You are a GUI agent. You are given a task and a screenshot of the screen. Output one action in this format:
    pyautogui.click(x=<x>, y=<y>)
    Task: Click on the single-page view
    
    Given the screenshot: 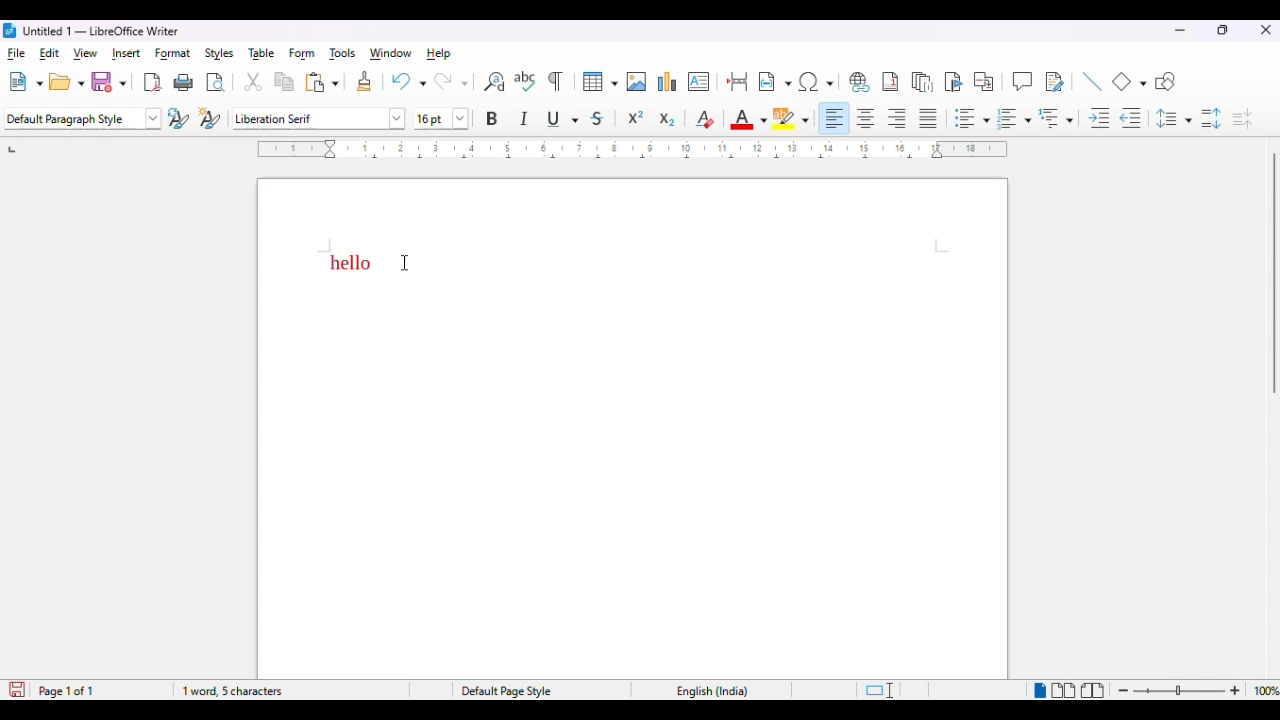 What is the action you would take?
    pyautogui.click(x=1038, y=691)
    